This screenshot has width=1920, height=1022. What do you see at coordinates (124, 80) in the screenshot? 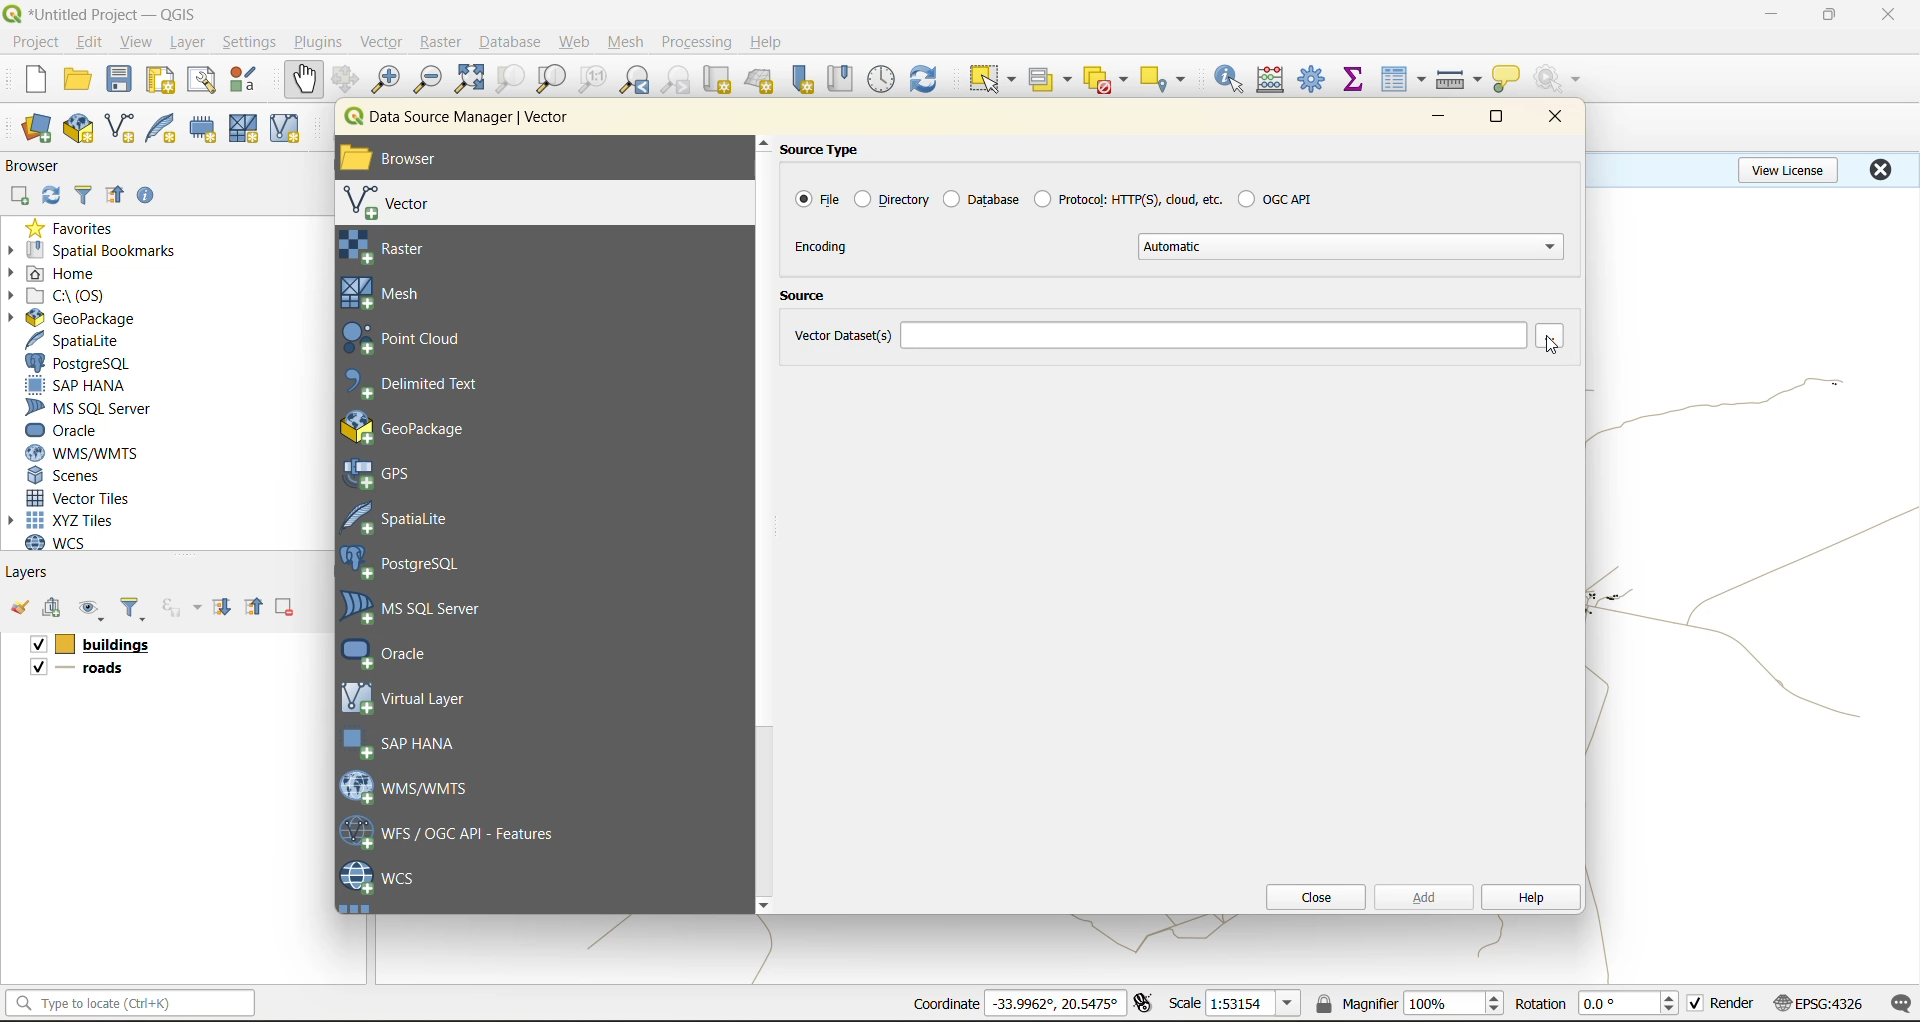
I see `save` at bounding box center [124, 80].